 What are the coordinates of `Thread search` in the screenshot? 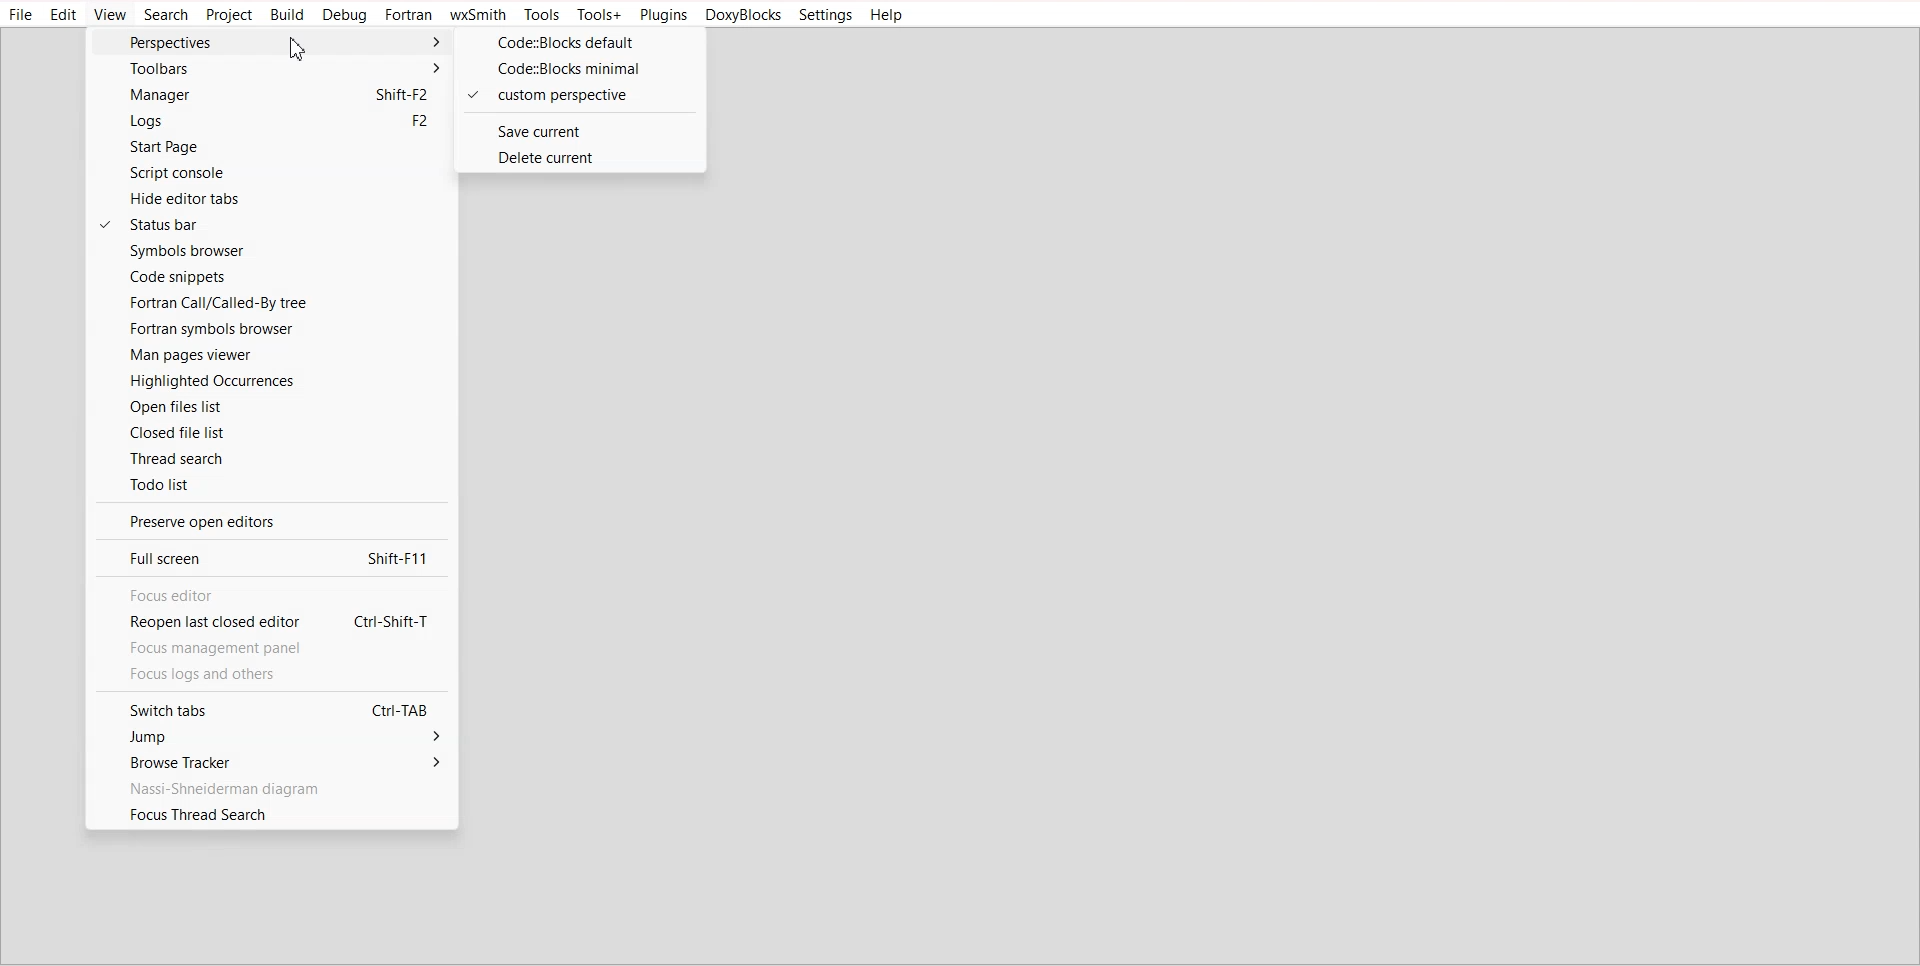 It's located at (272, 457).